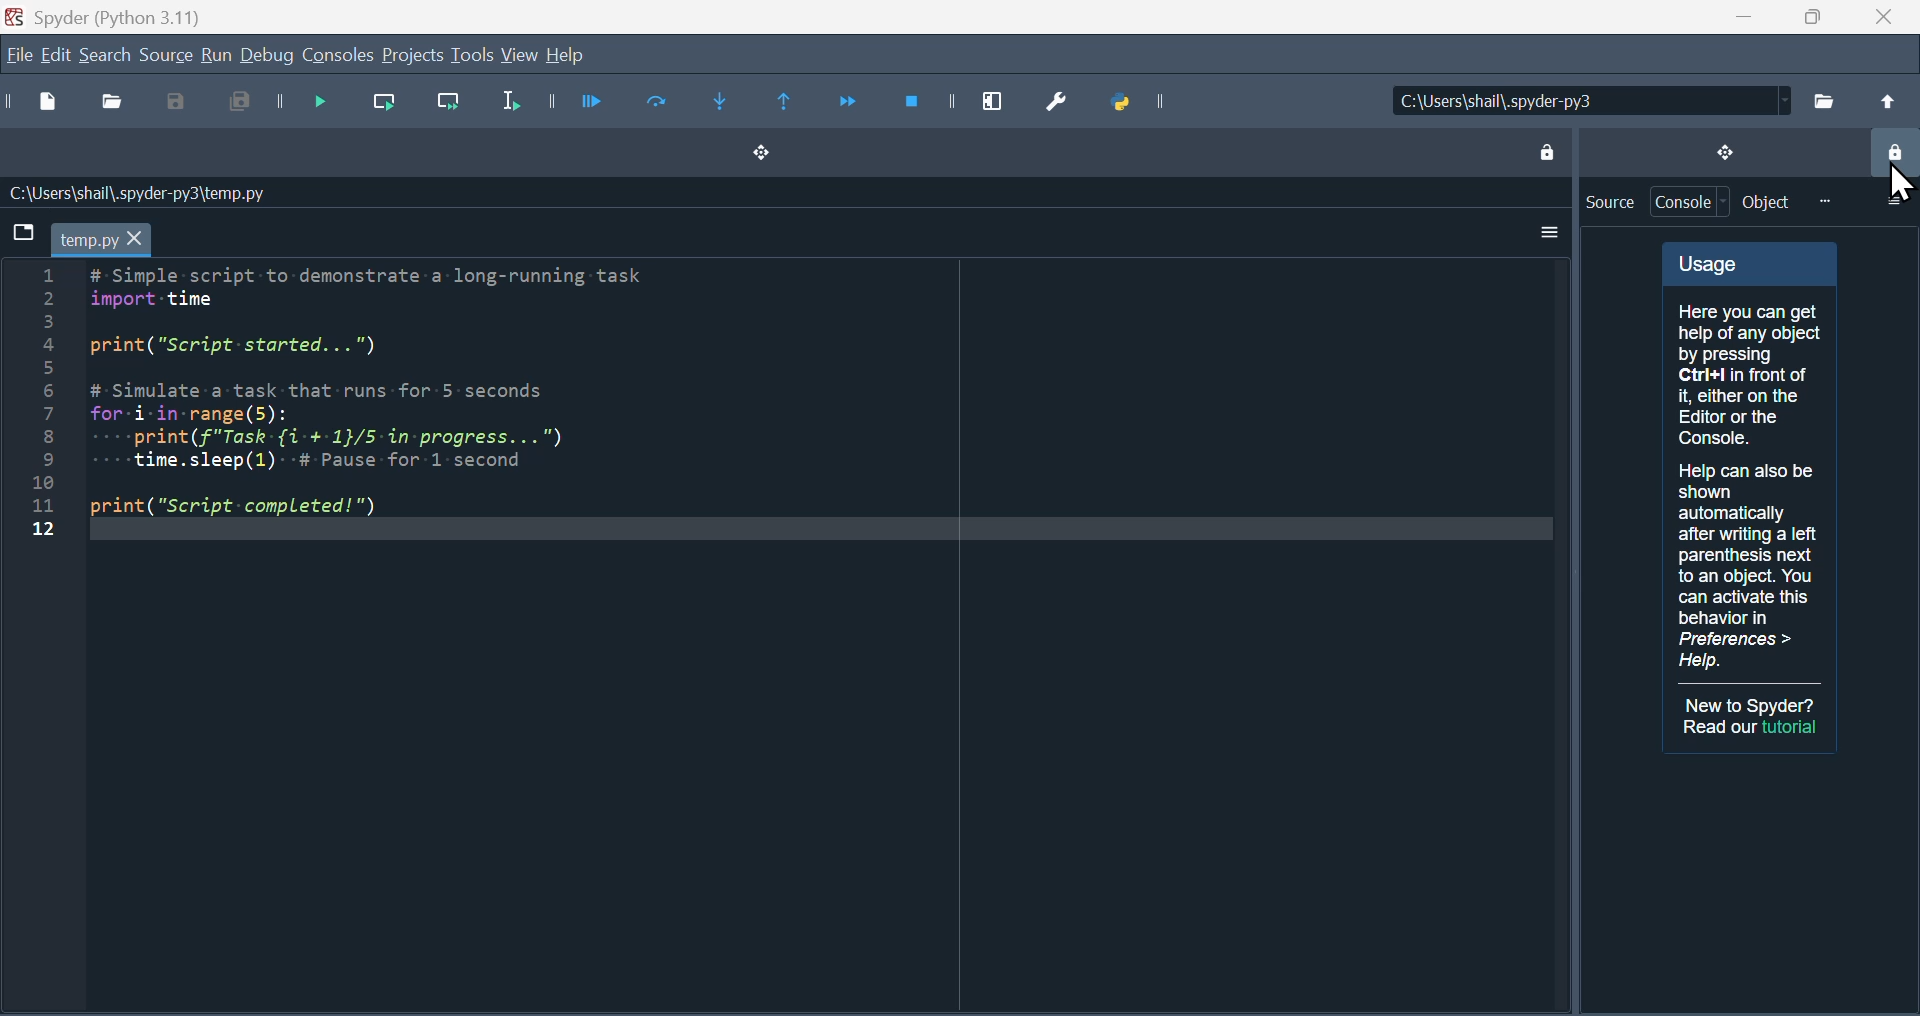 This screenshot has height=1016, width=1920. I want to click on Python path manager, so click(1151, 102).